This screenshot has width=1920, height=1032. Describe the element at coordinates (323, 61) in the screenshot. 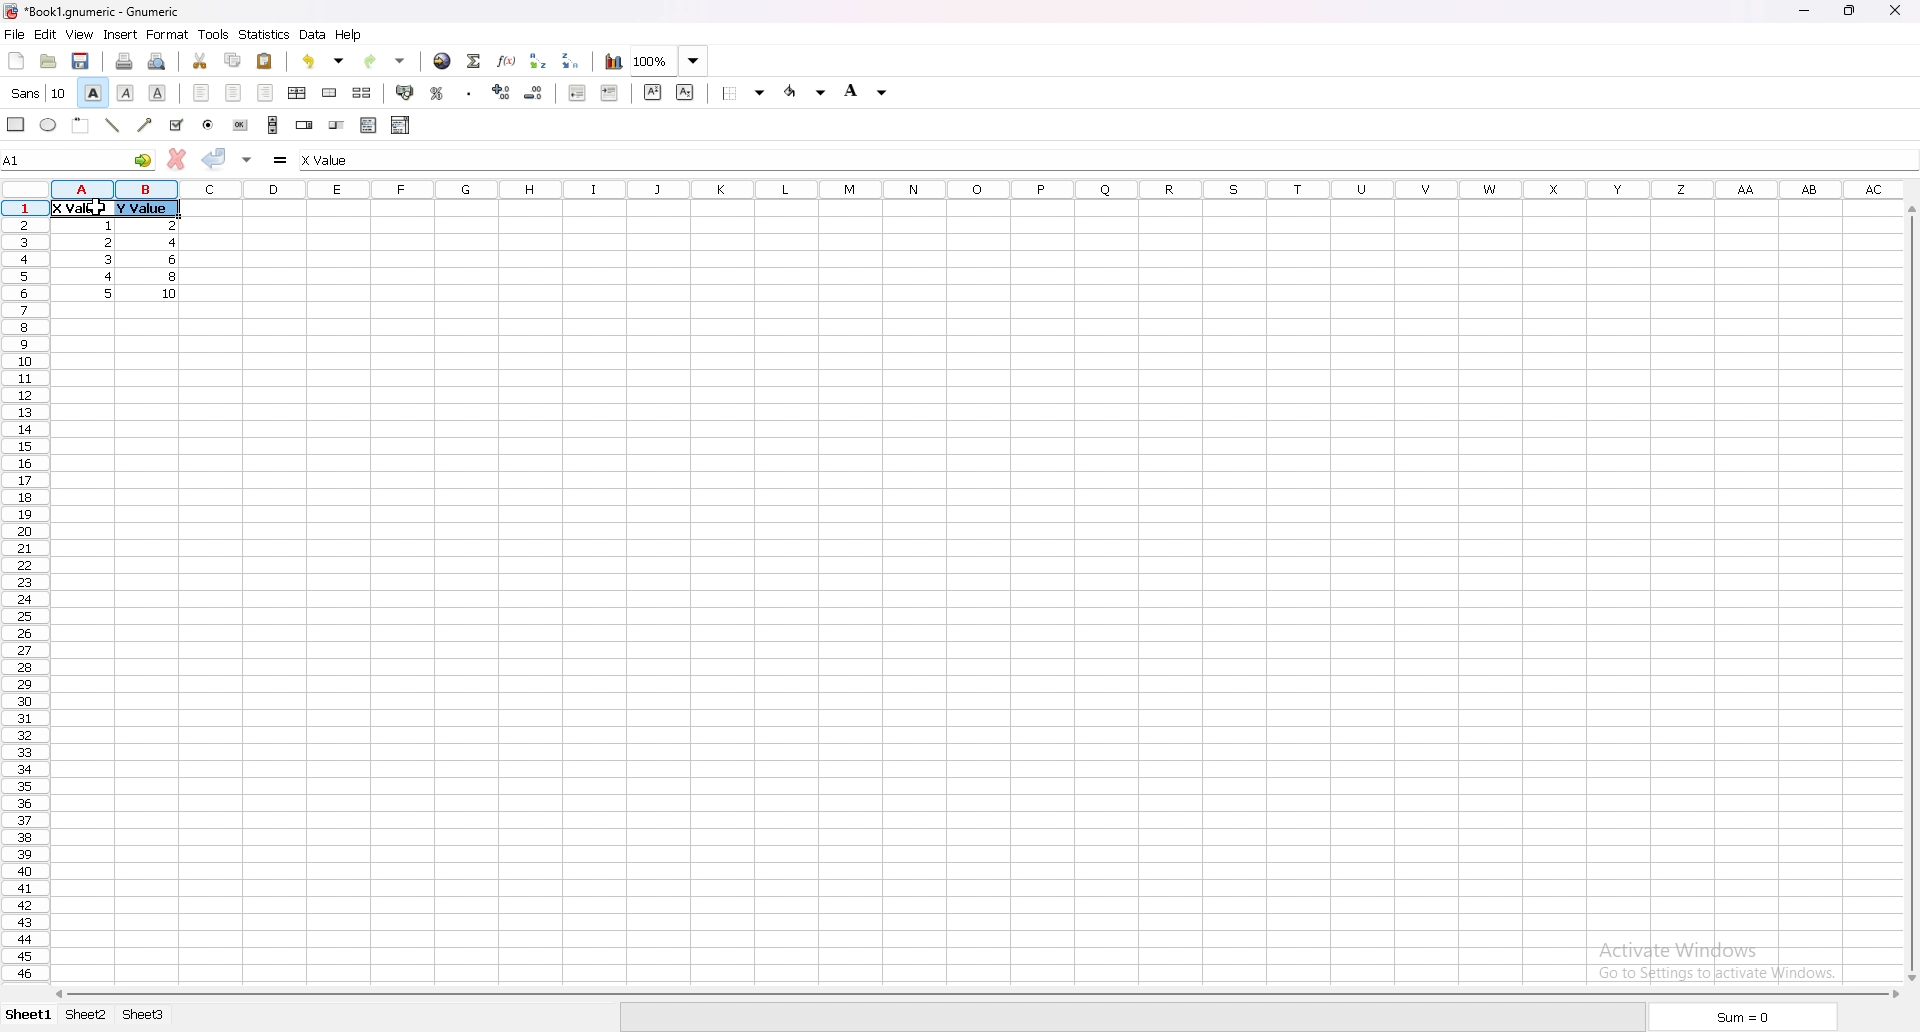

I see `undo` at that location.